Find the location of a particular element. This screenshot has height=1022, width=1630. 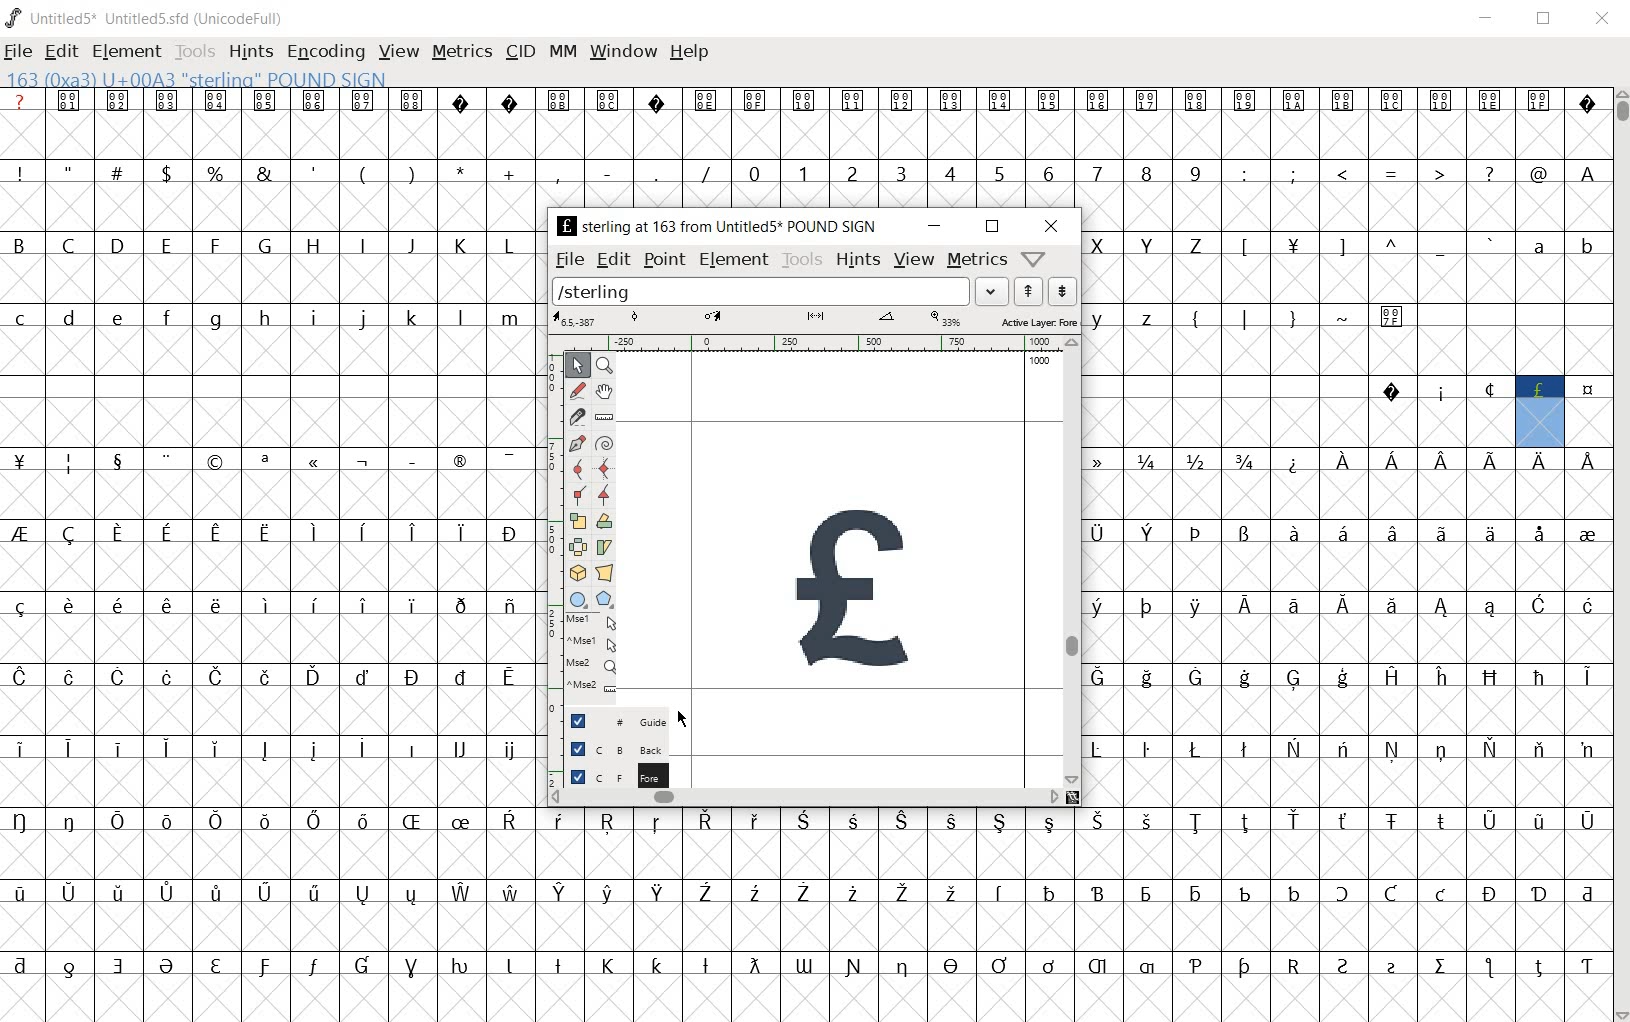

rotate is located at coordinates (608, 521).